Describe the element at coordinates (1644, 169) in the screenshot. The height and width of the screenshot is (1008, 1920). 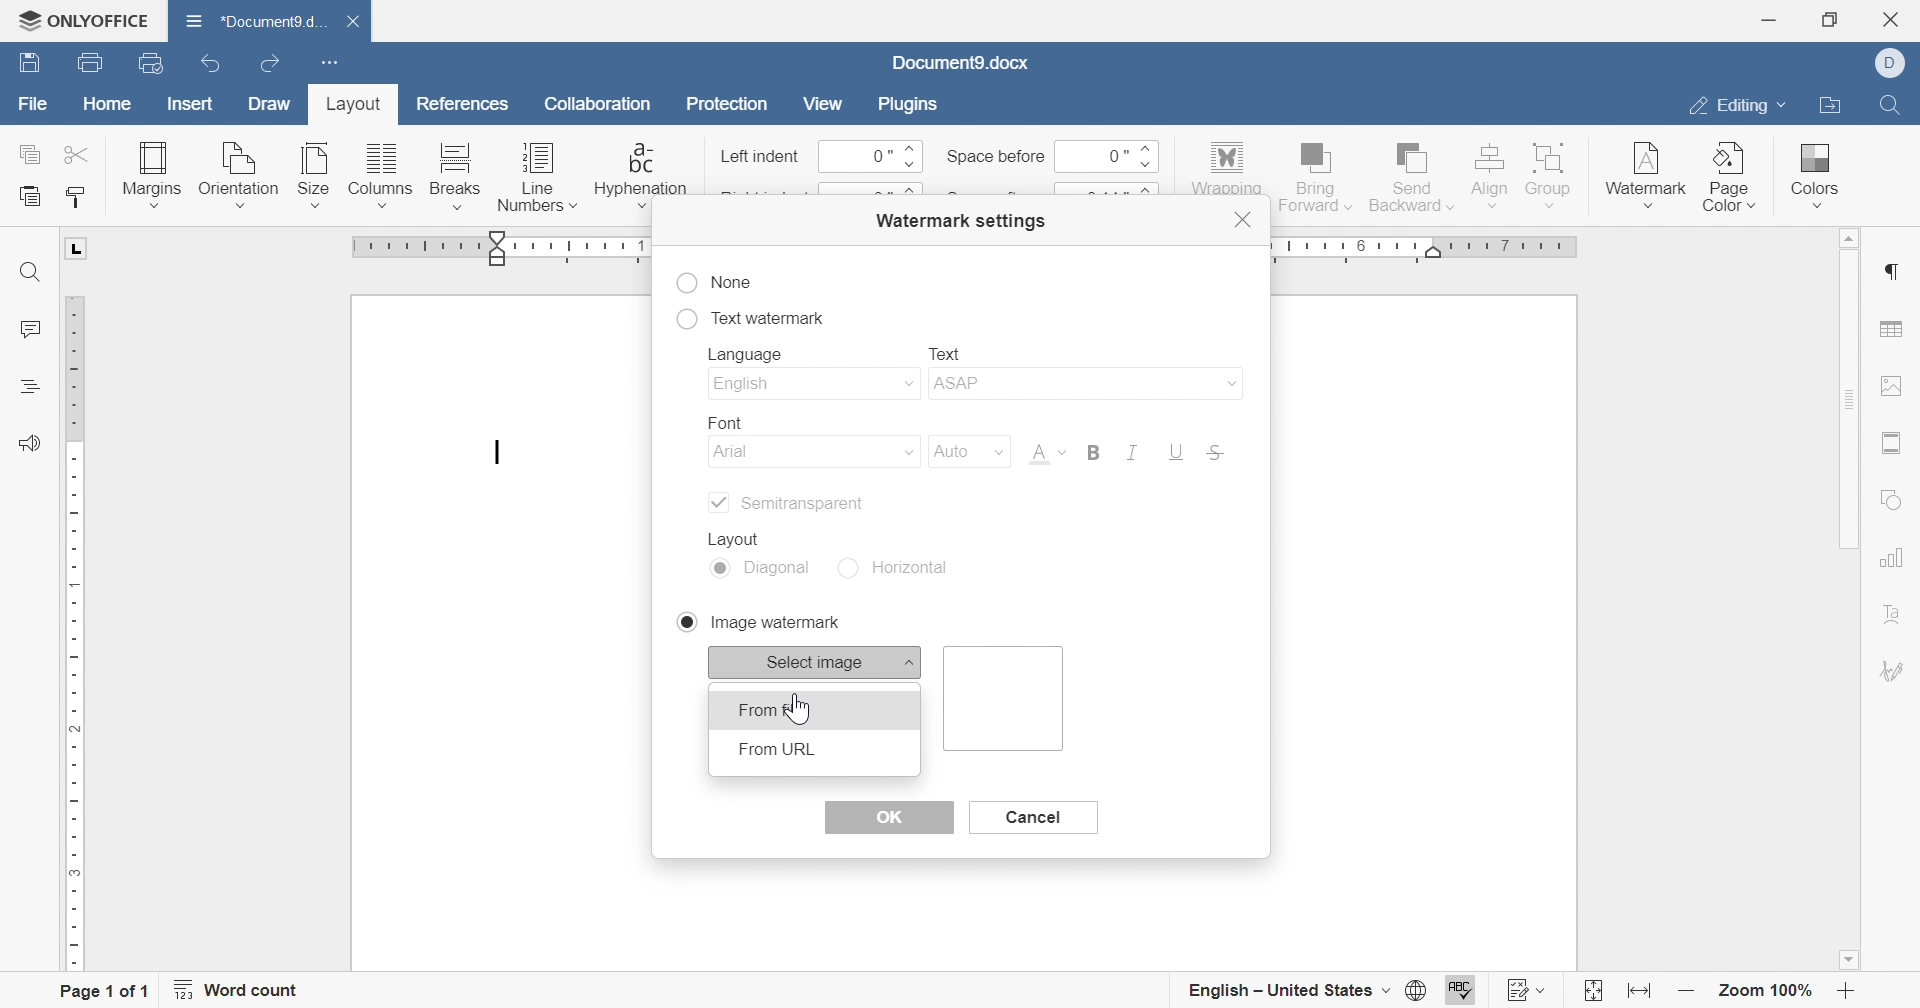
I see `watermark` at that location.